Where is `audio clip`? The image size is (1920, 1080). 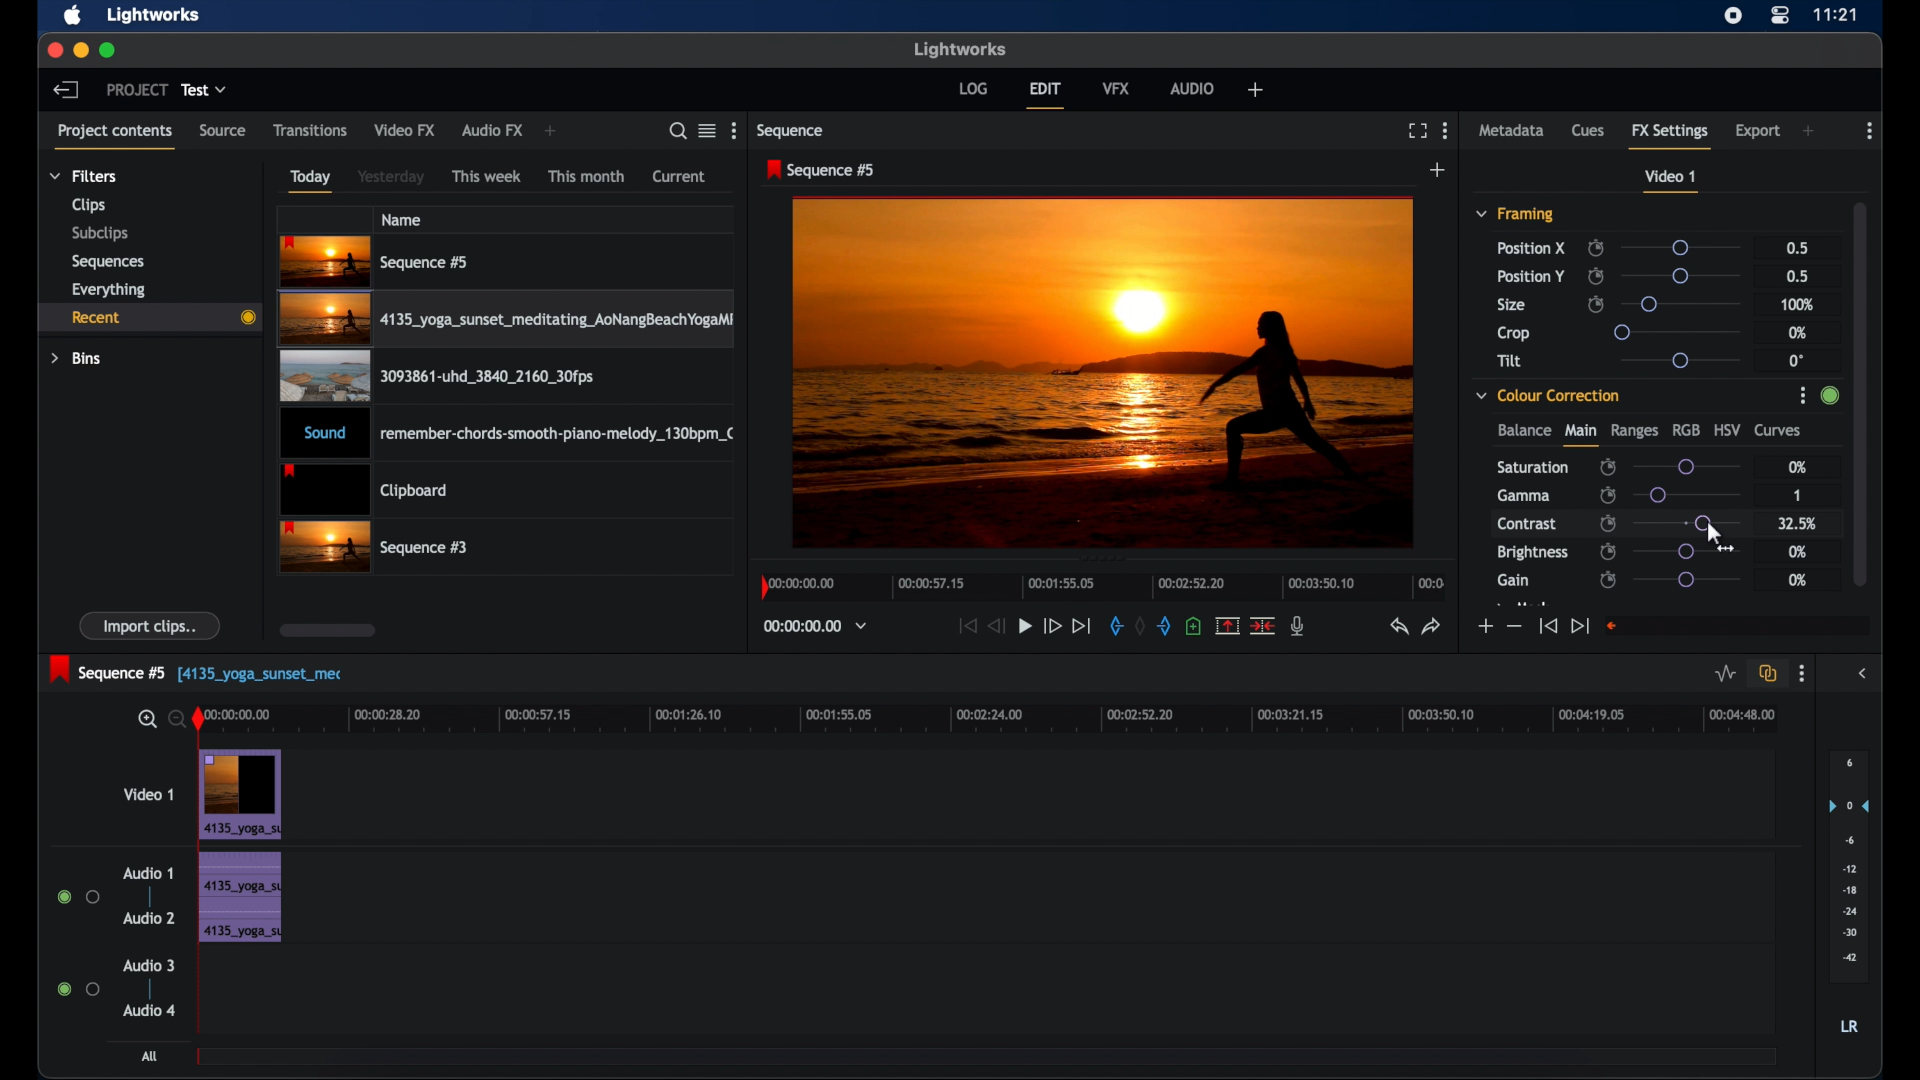
audio clip is located at coordinates (239, 899).